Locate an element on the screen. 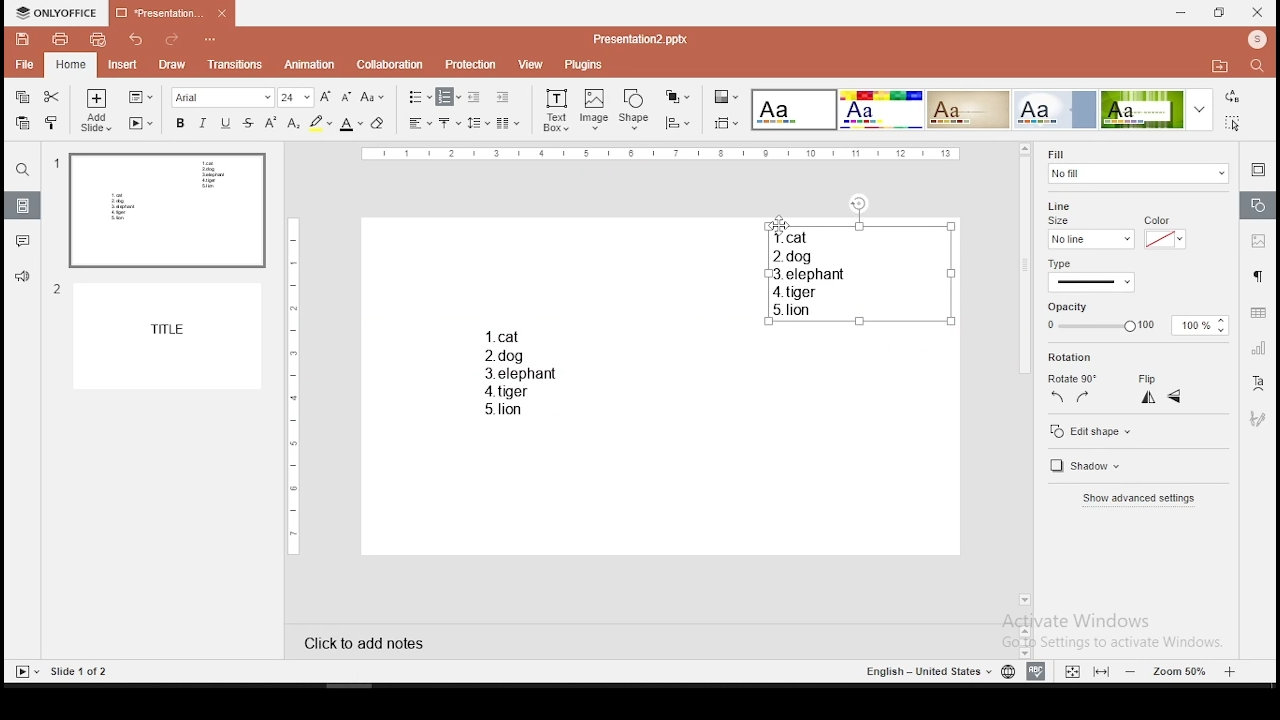 The image size is (1280, 720). shape is located at coordinates (635, 111).